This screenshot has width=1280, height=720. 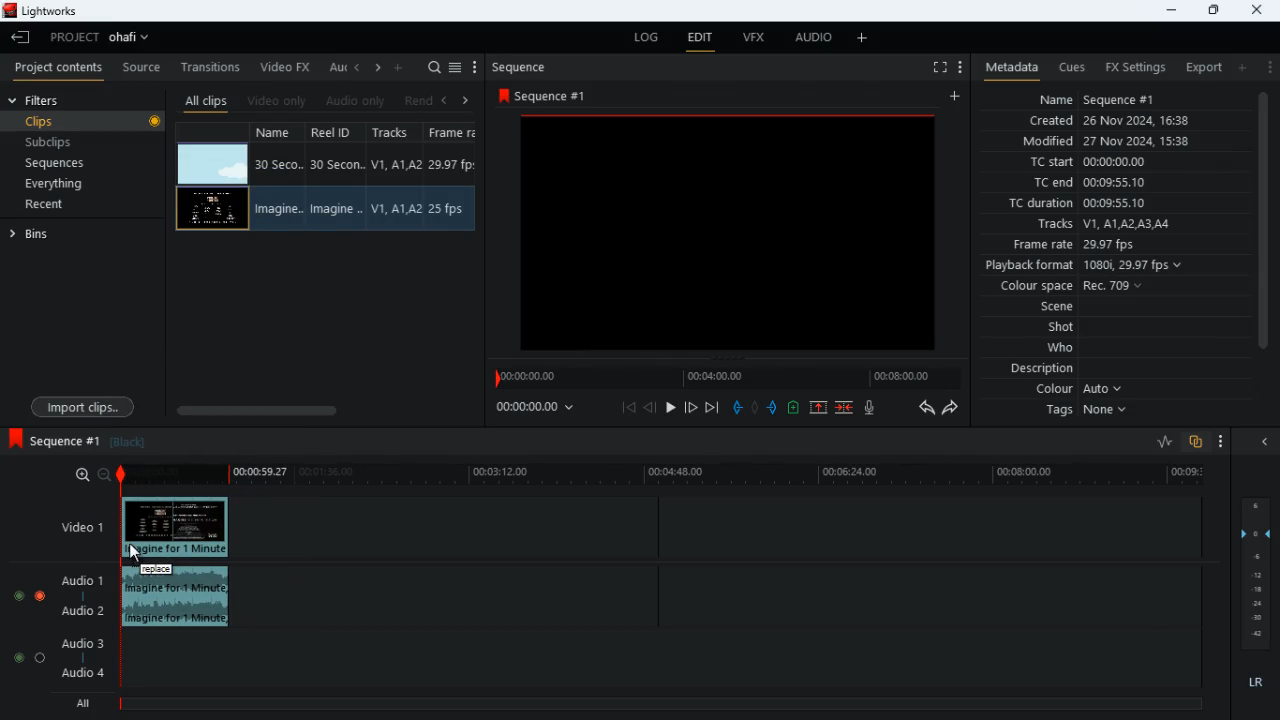 What do you see at coordinates (98, 38) in the screenshot?
I see `project` at bounding box center [98, 38].